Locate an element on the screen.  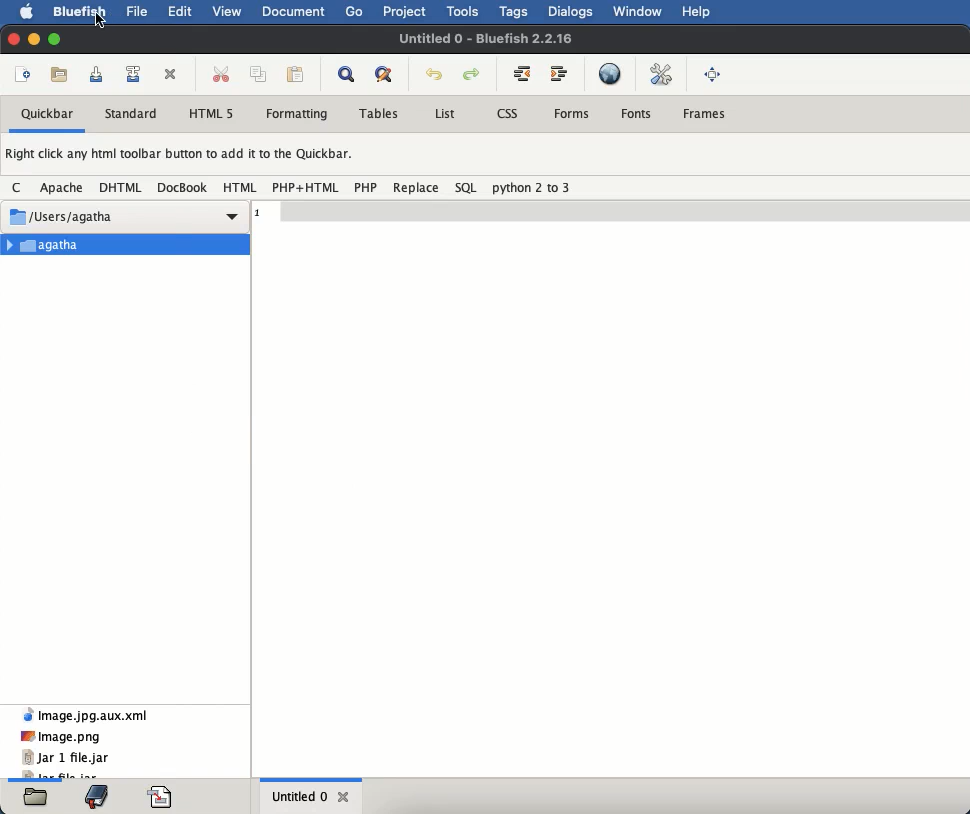
tags is located at coordinates (514, 12).